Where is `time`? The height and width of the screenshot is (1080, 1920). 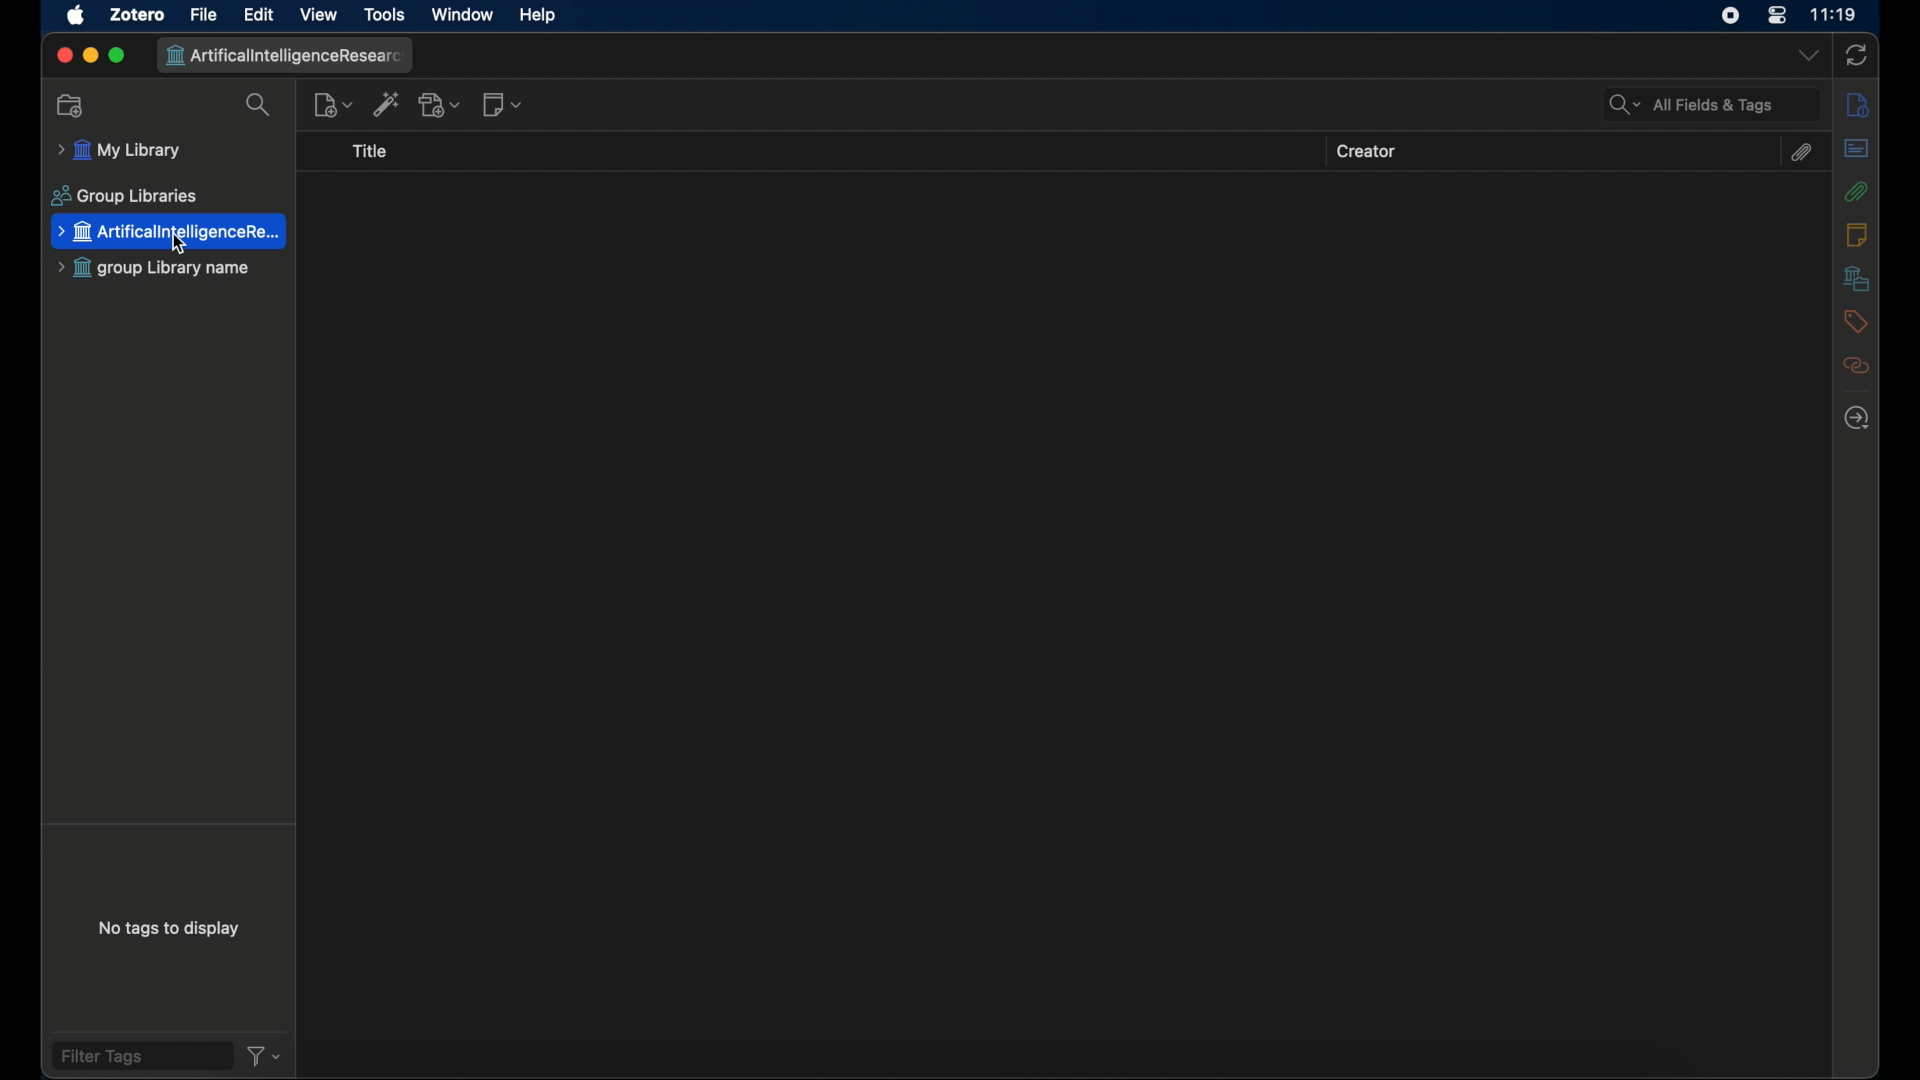
time is located at coordinates (1835, 16).